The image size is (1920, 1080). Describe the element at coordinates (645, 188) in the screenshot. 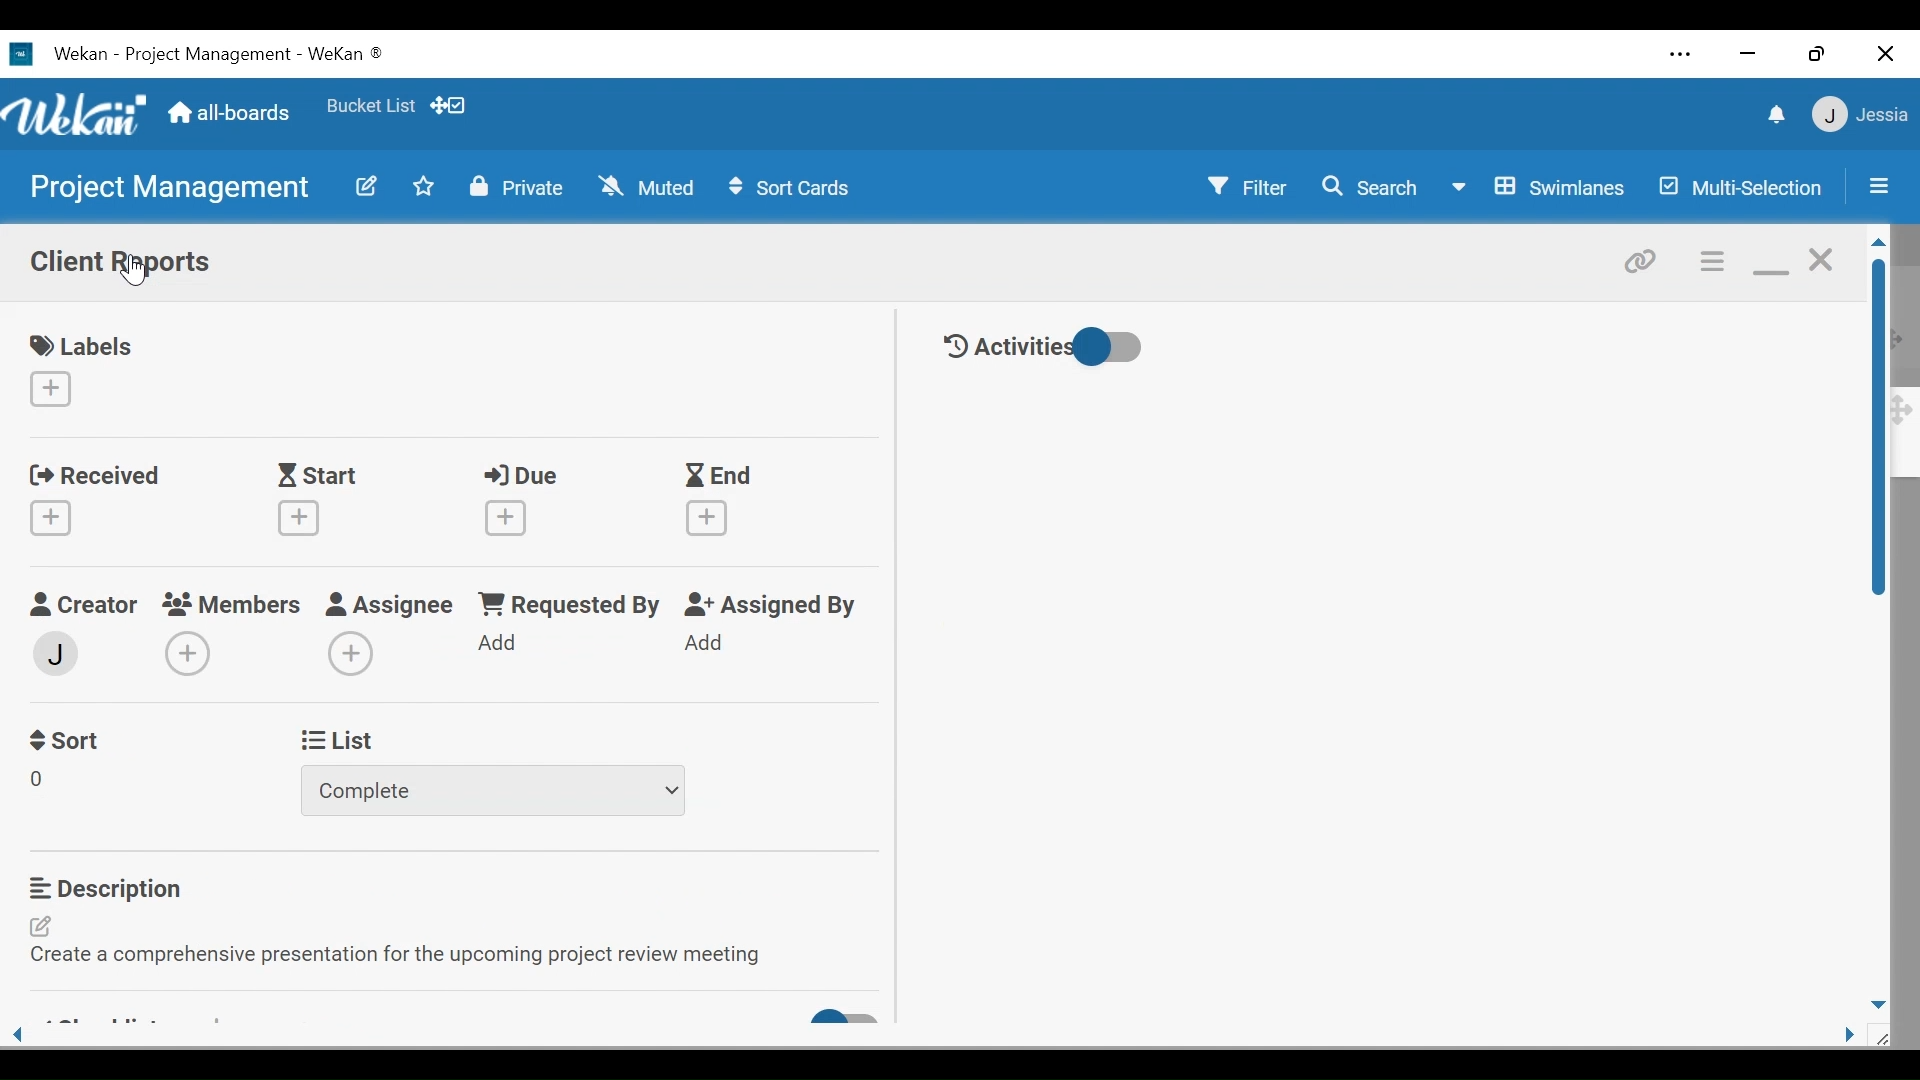

I see `Muted` at that location.